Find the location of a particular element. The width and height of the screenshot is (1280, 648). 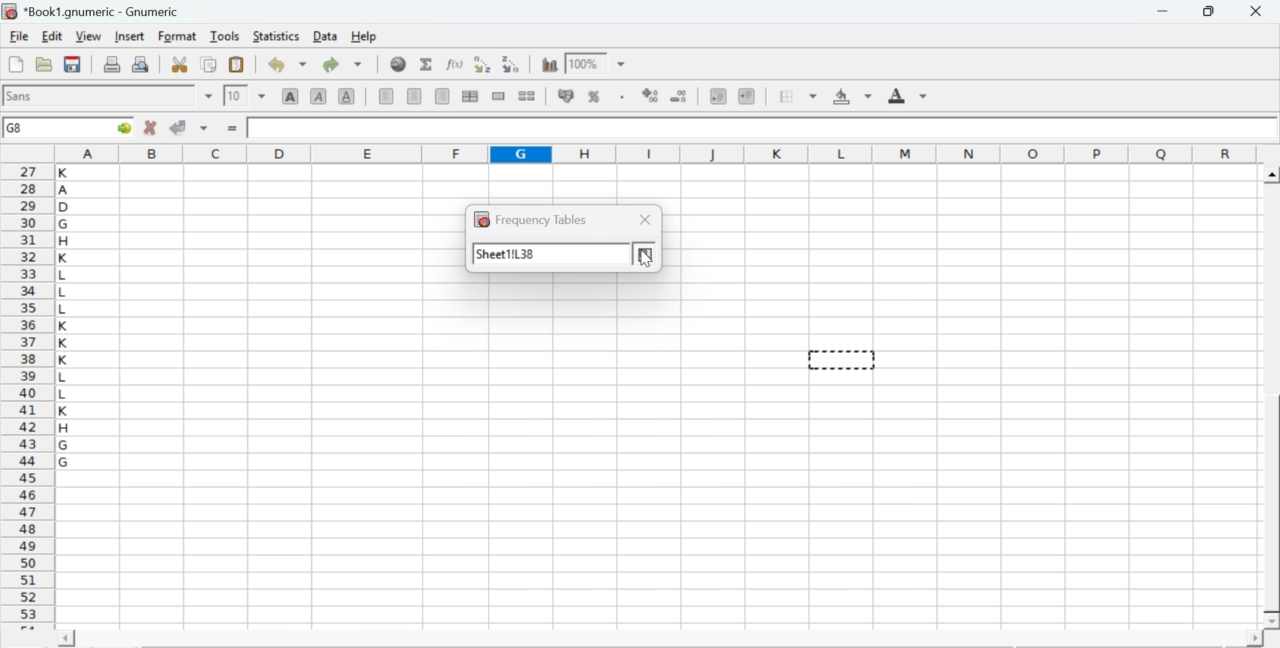

background is located at coordinates (854, 96).